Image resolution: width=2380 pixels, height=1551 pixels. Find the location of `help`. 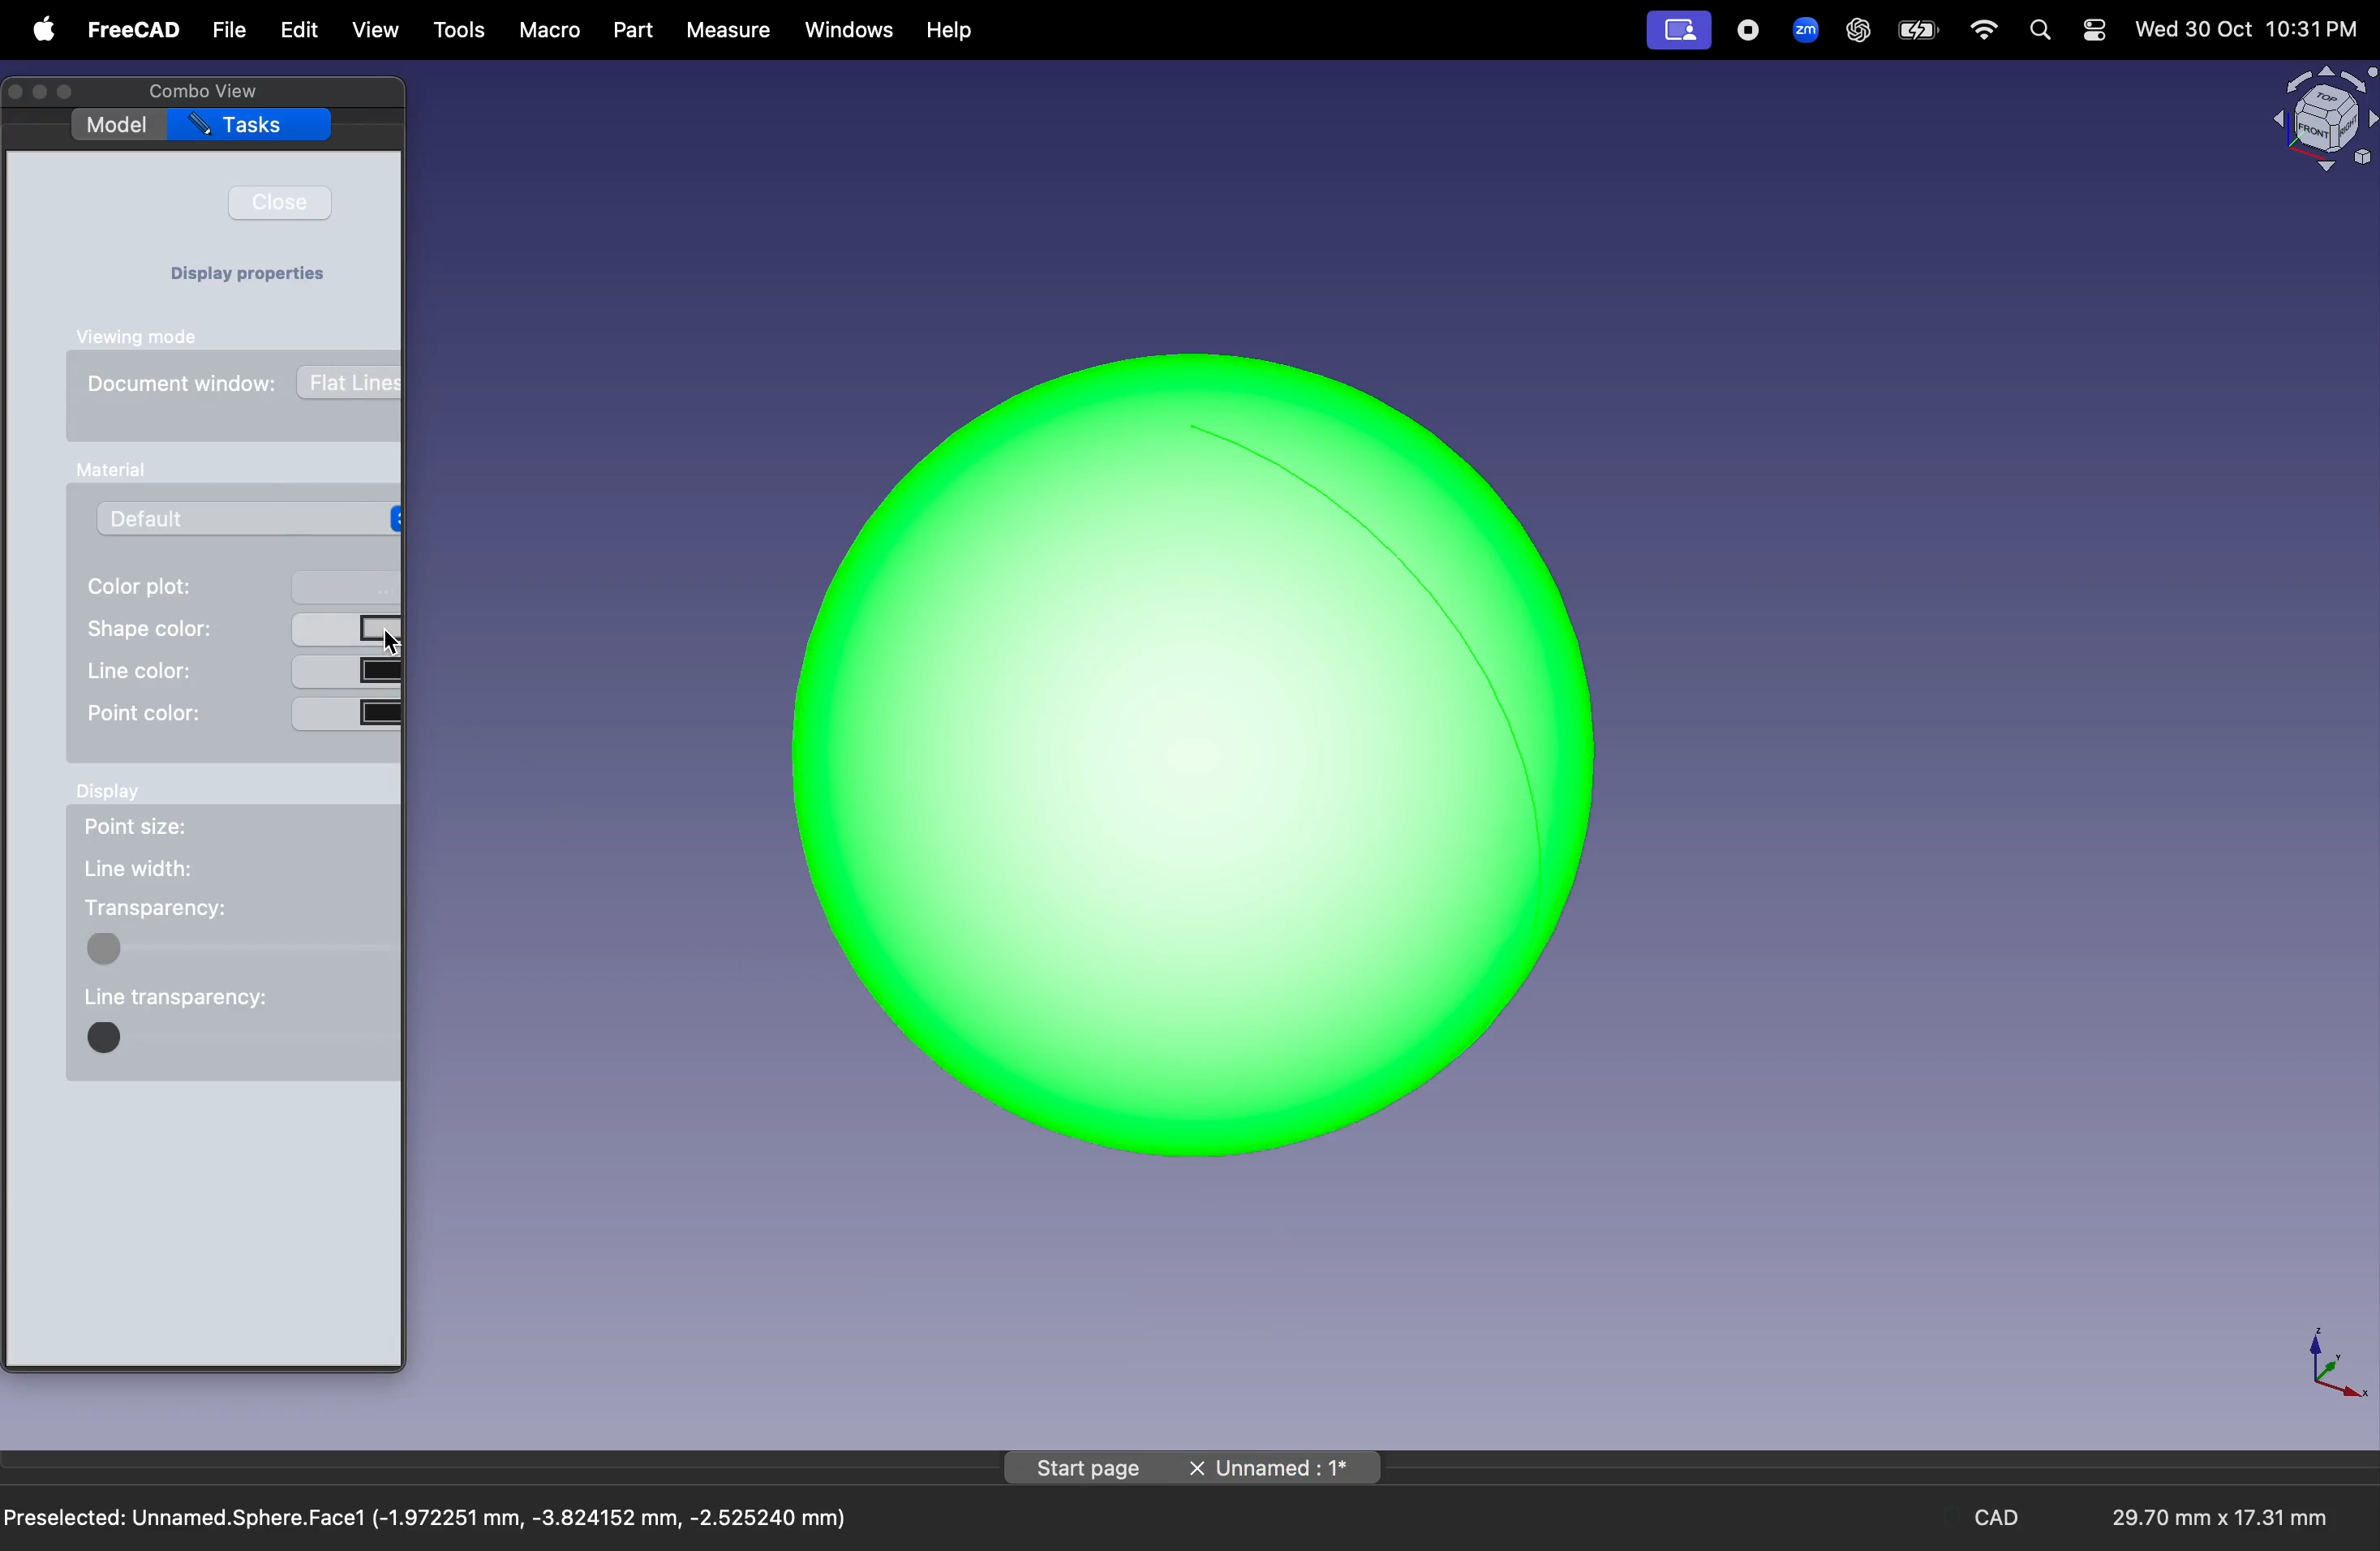

help is located at coordinates (953, 32).